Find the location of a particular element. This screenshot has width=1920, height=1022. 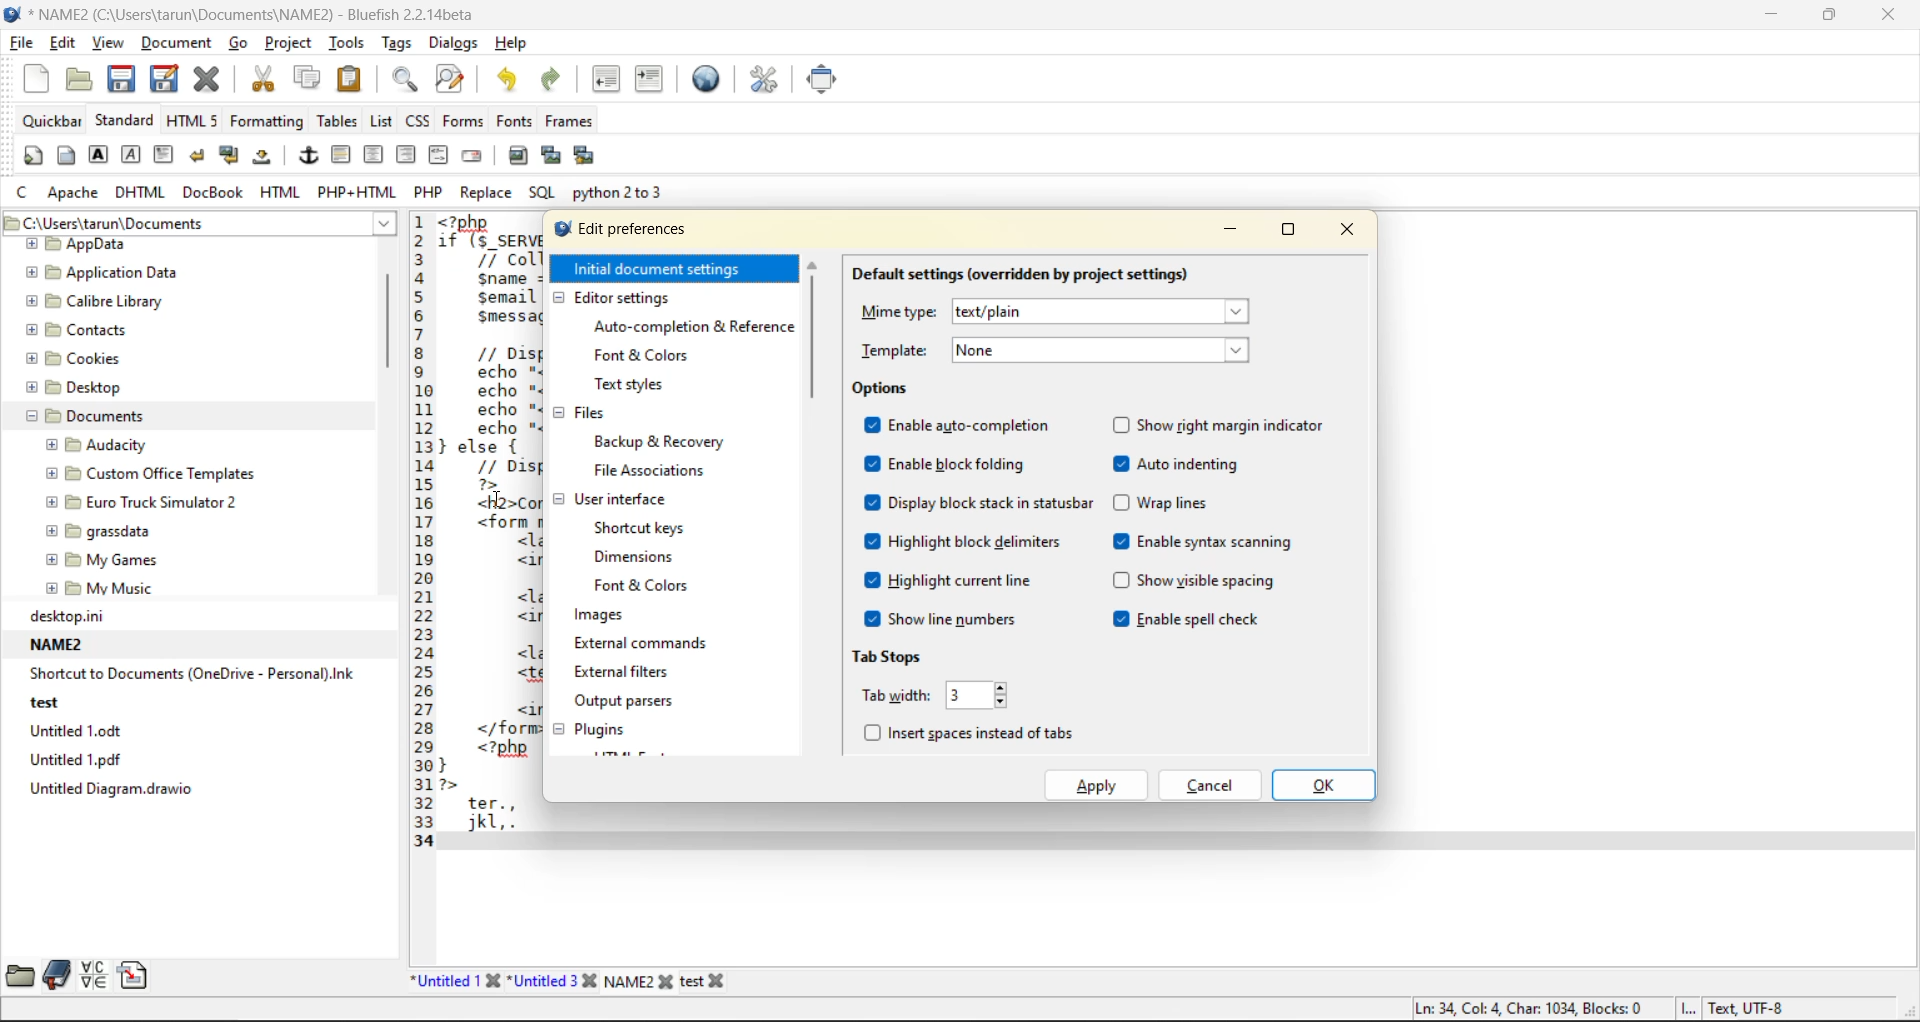

horizontal rule is located at coordinates (342, 154).